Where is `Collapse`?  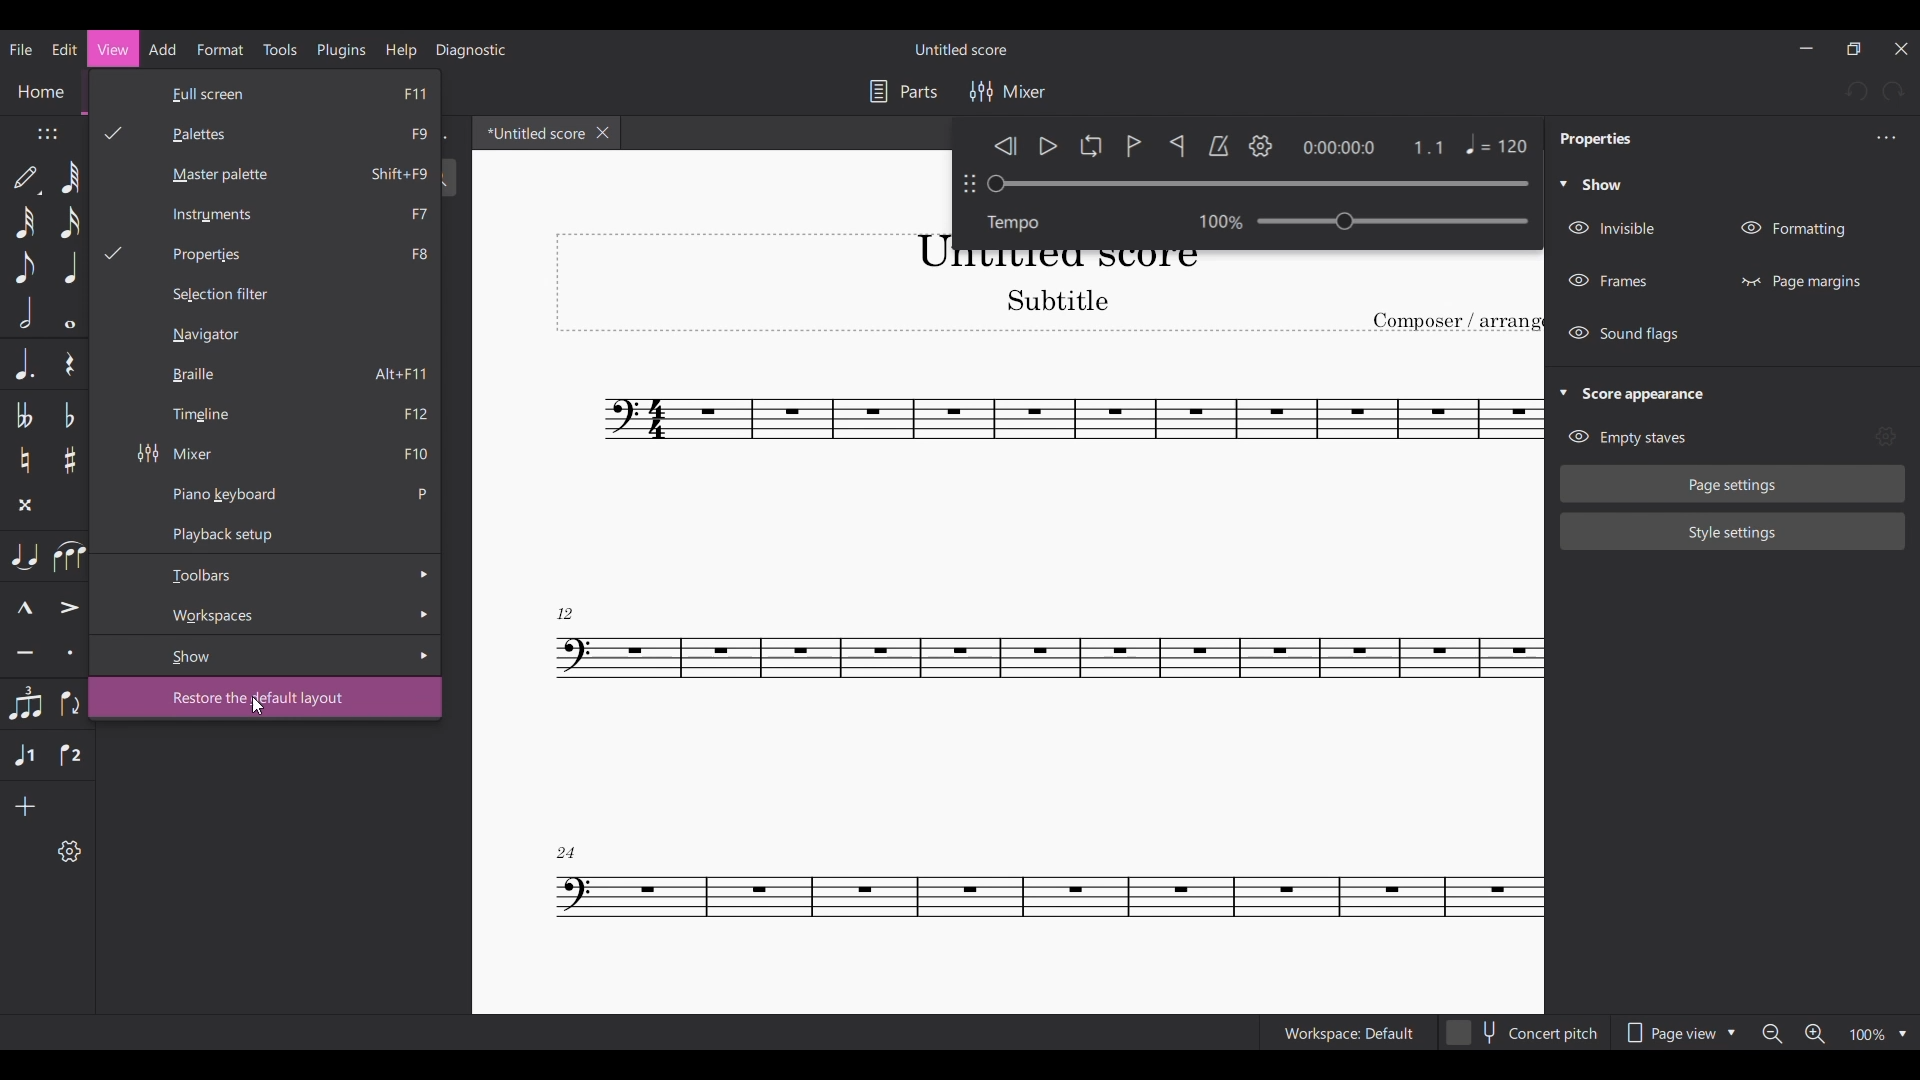 Collapse is located at coordinates (1563, 392).